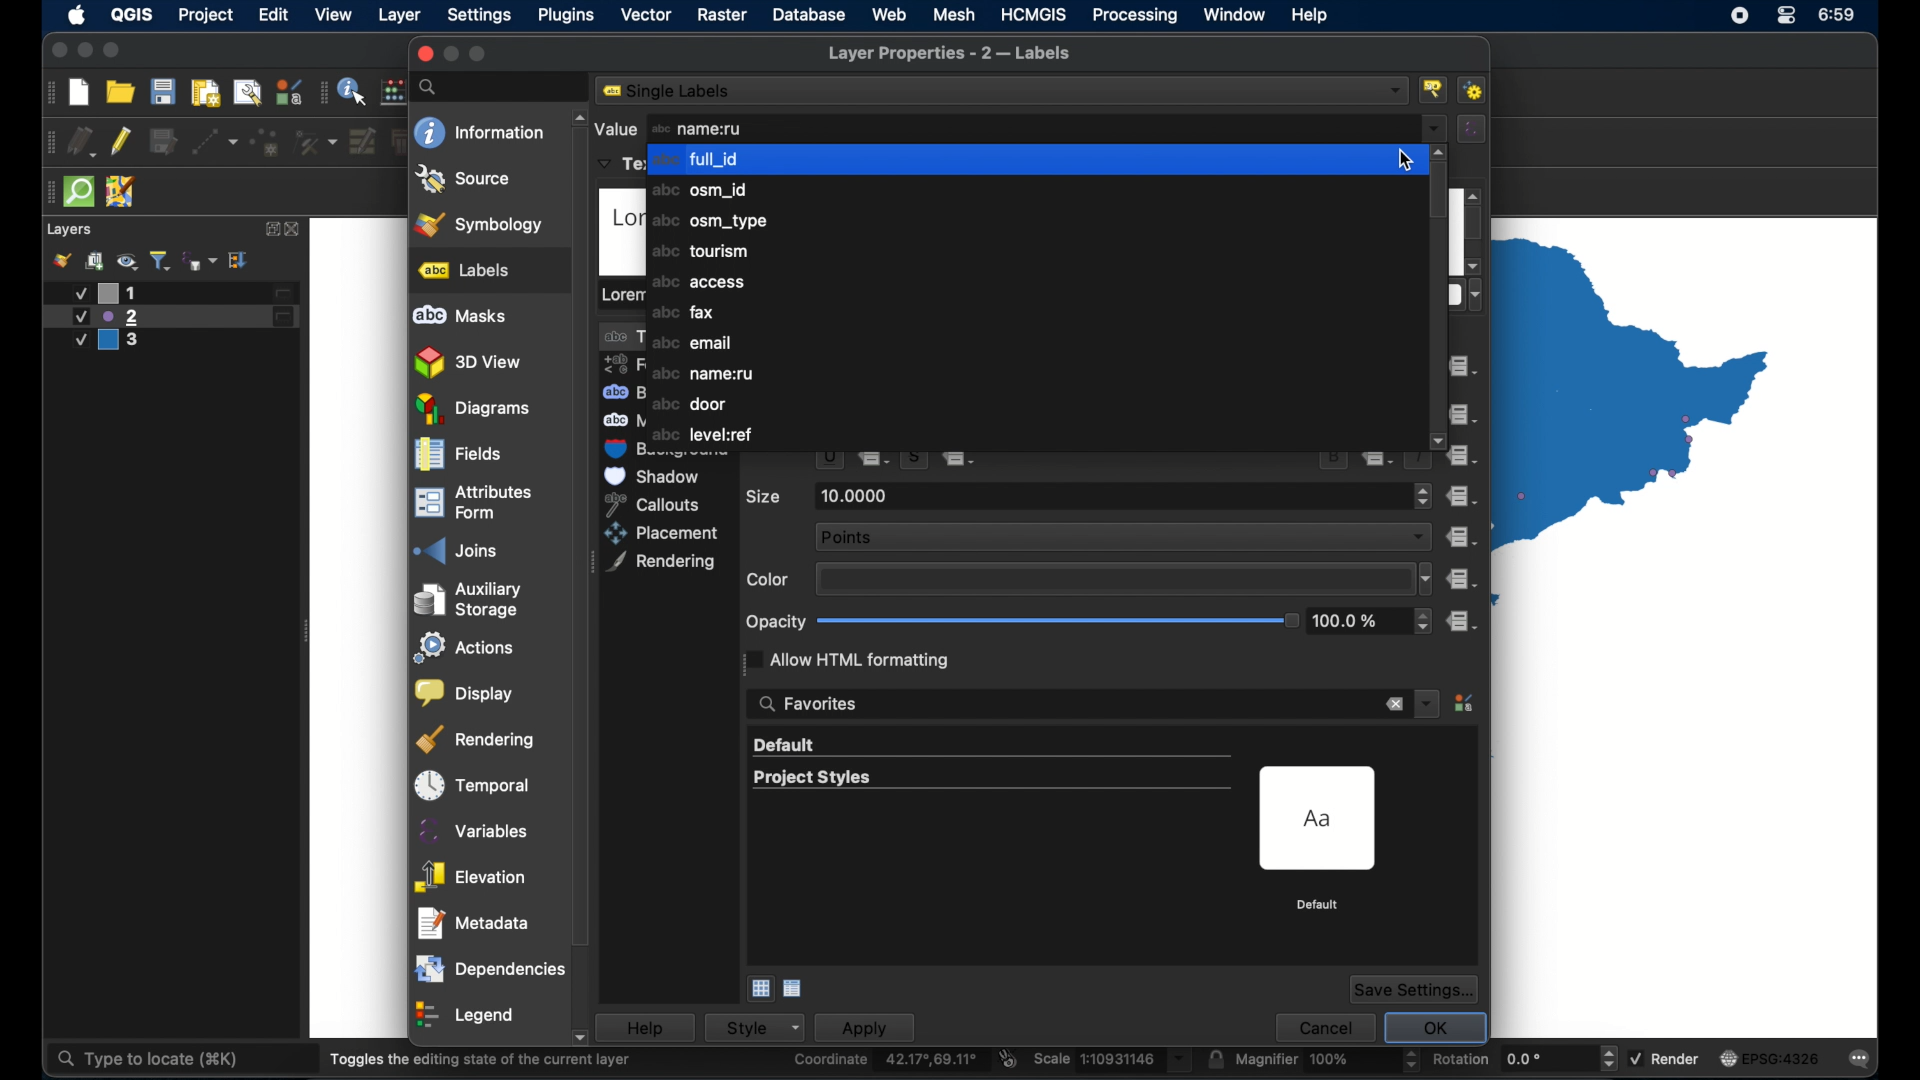 This screenshot has height=1080, width=1920. What do you see at coordinates (1435, 1023) in the screenshot?
I see `ok` at bounding box center [1435, 1023].